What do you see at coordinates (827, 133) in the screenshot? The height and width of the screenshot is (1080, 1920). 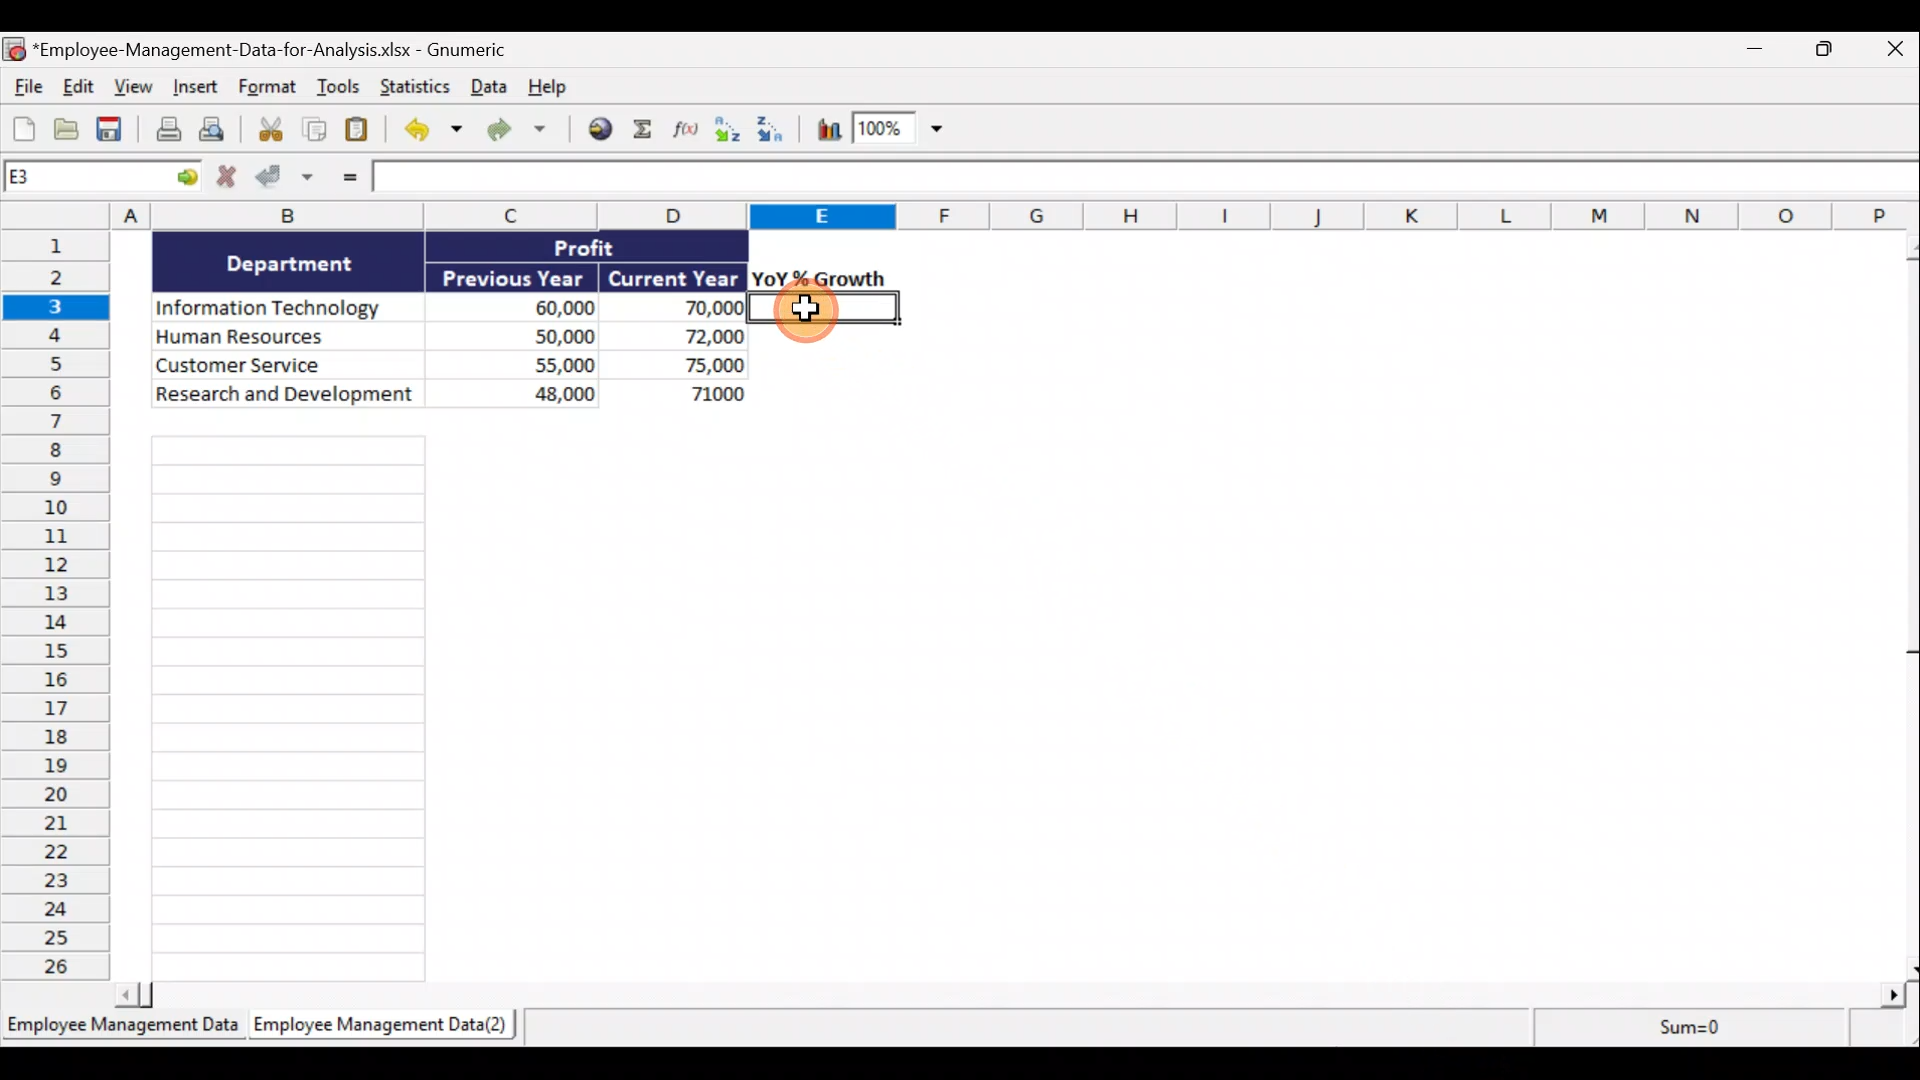 I see `Insert a chart` at bounding box center [827, 133].